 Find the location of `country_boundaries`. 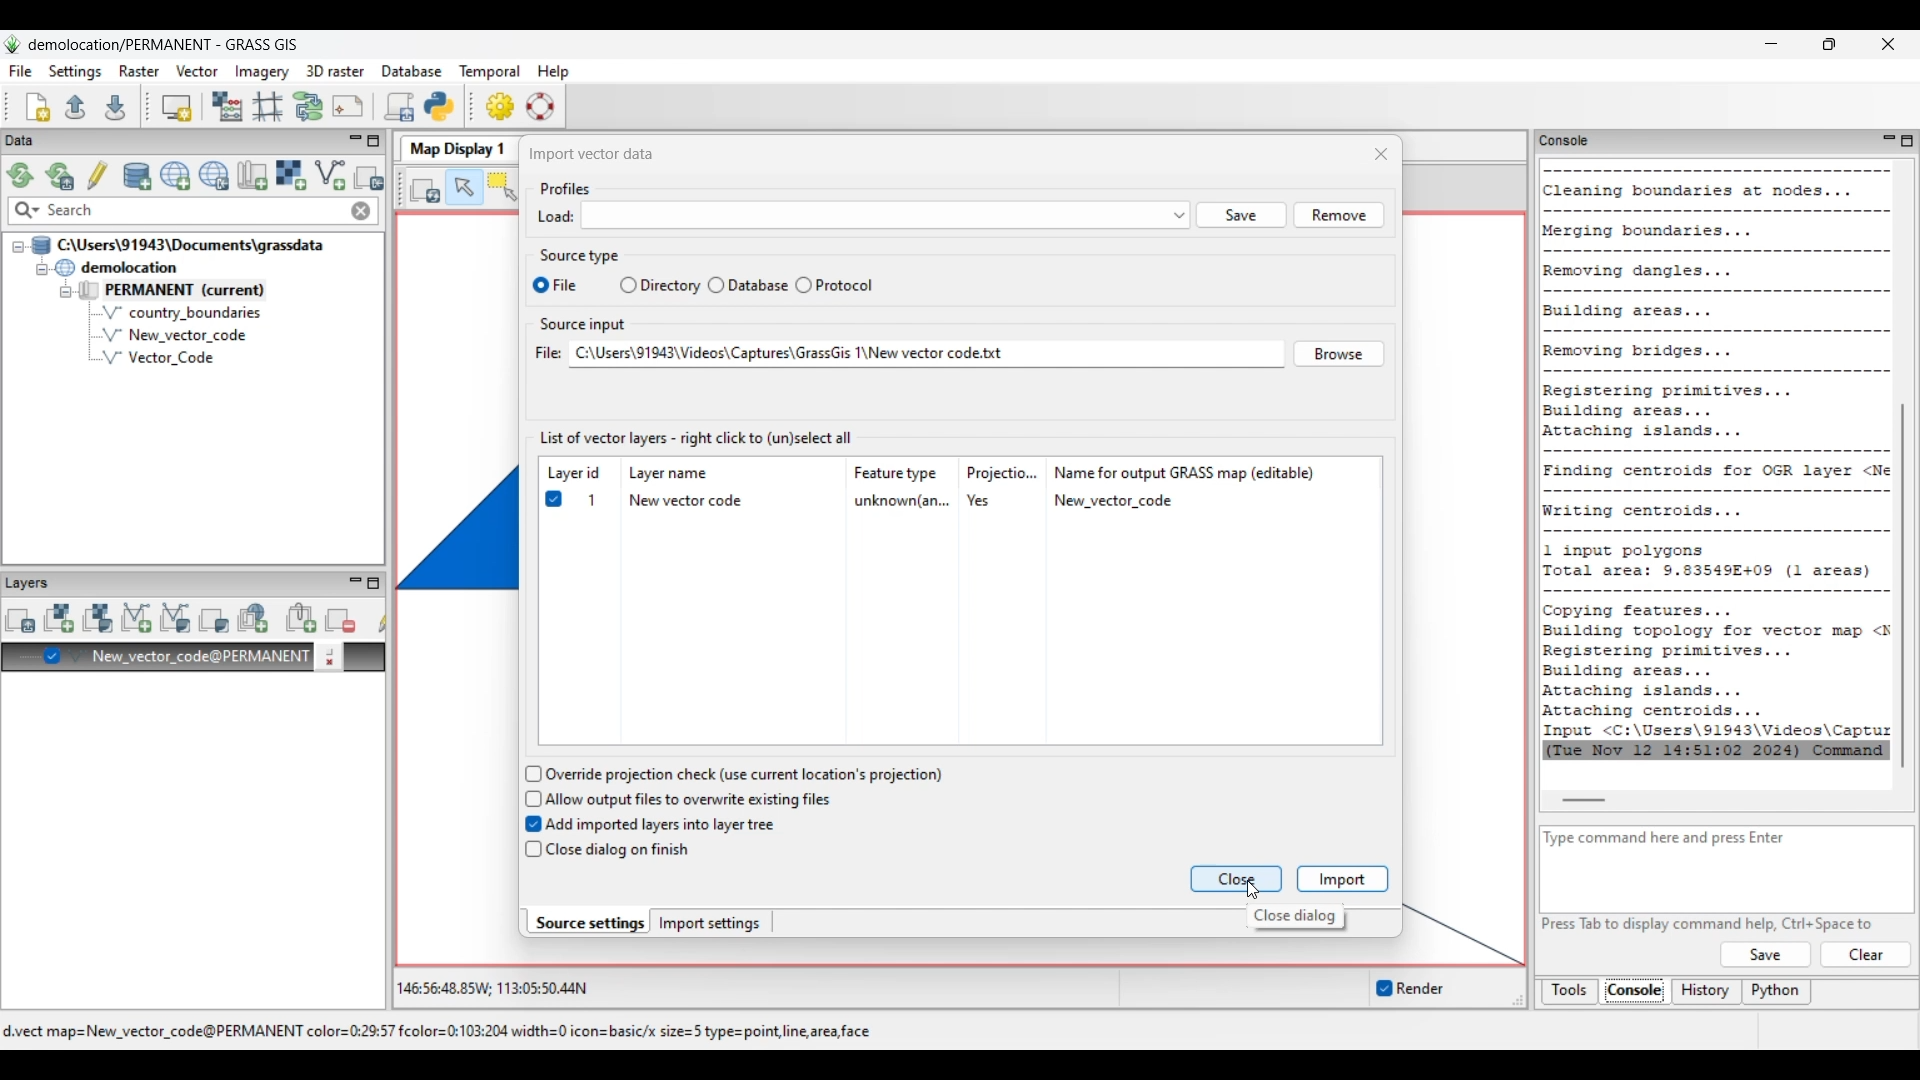

country_boundaries is located at coordinates (182, 312).